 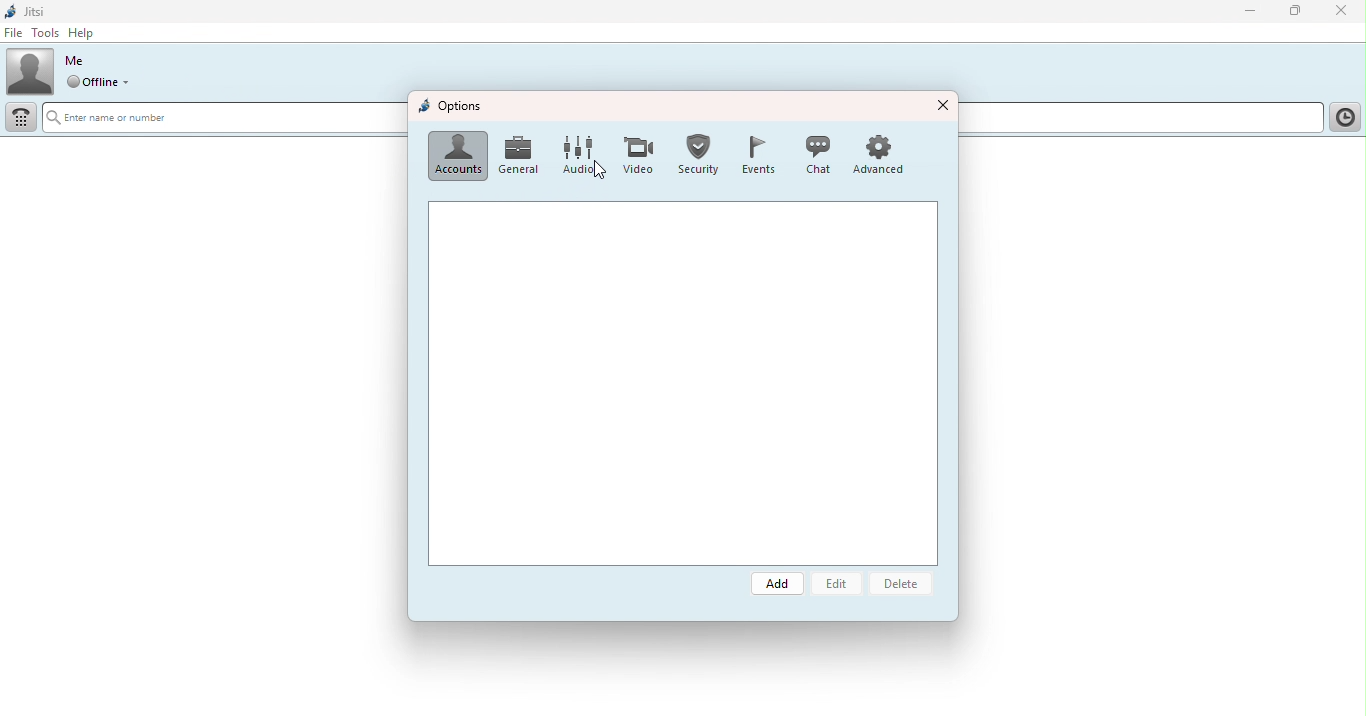 I want to click on Minimize, so click(x=1244, y=10).